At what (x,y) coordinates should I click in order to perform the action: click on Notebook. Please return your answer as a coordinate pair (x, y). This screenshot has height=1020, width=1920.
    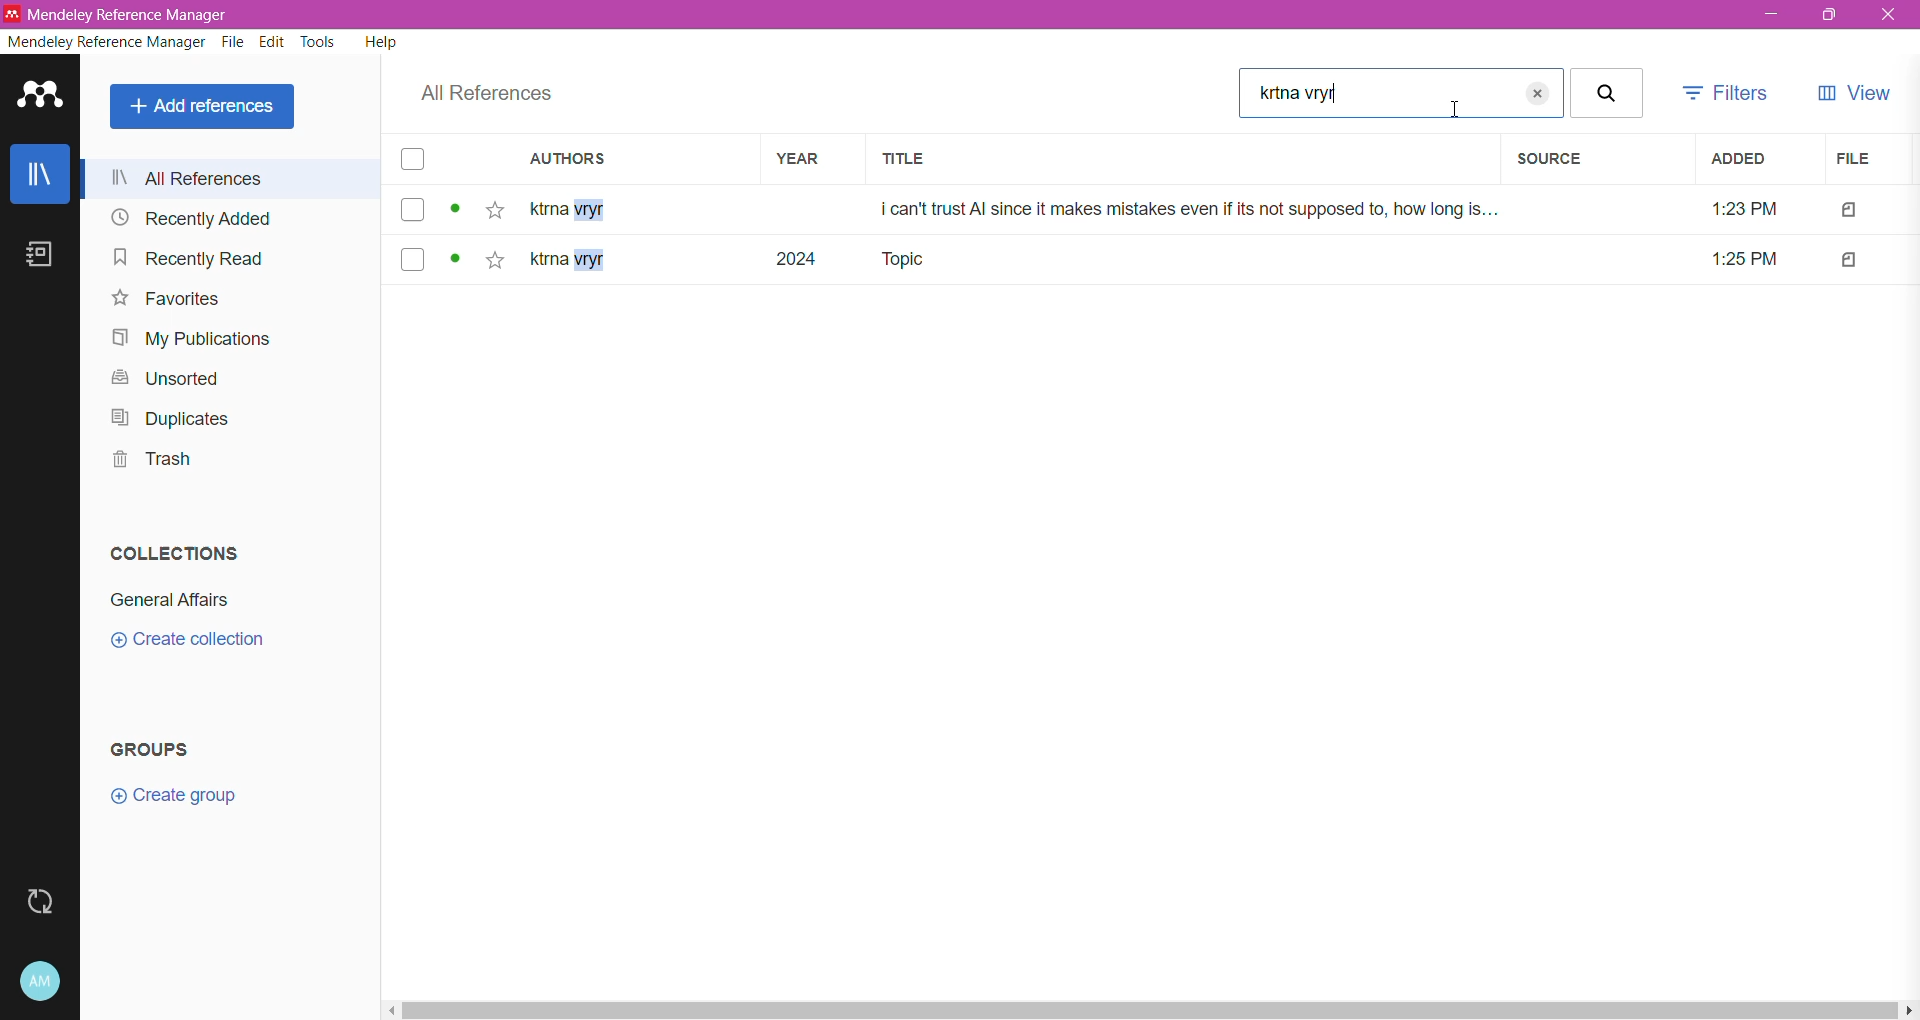
    Looking at the image, I should click on (42, 261).